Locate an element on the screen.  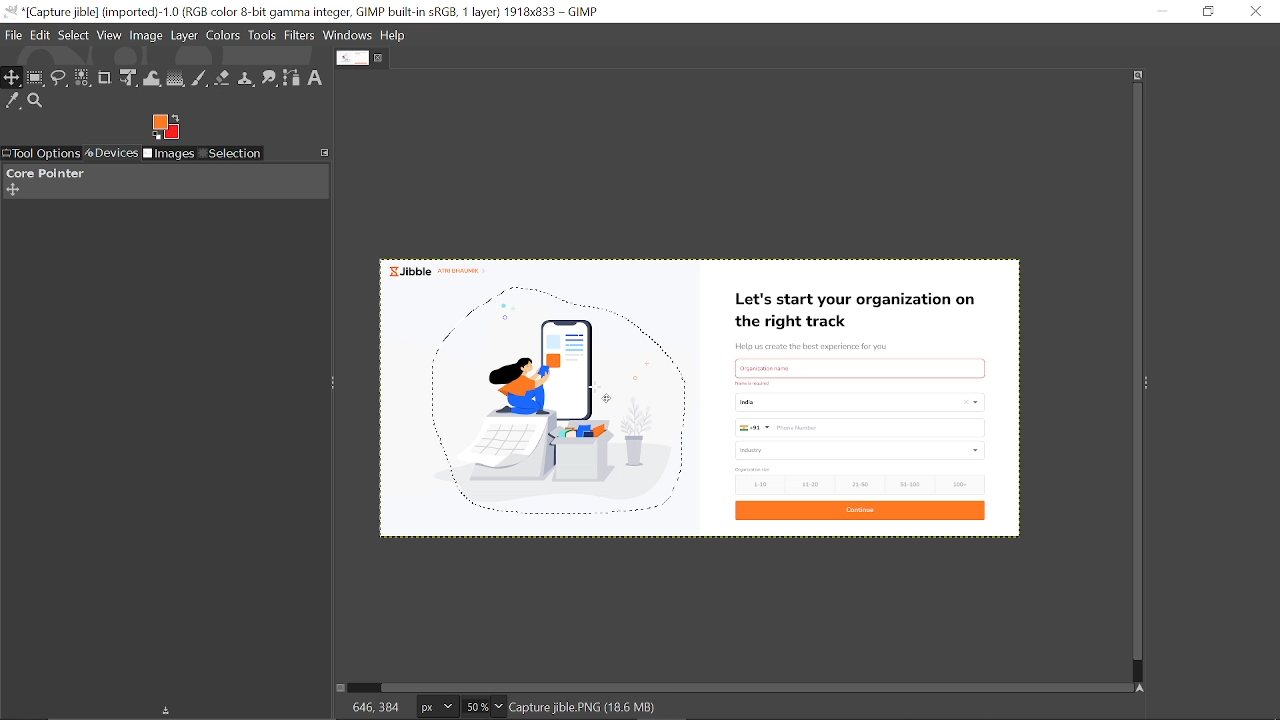
Unified transform tool is located at coordinates (127, 78).